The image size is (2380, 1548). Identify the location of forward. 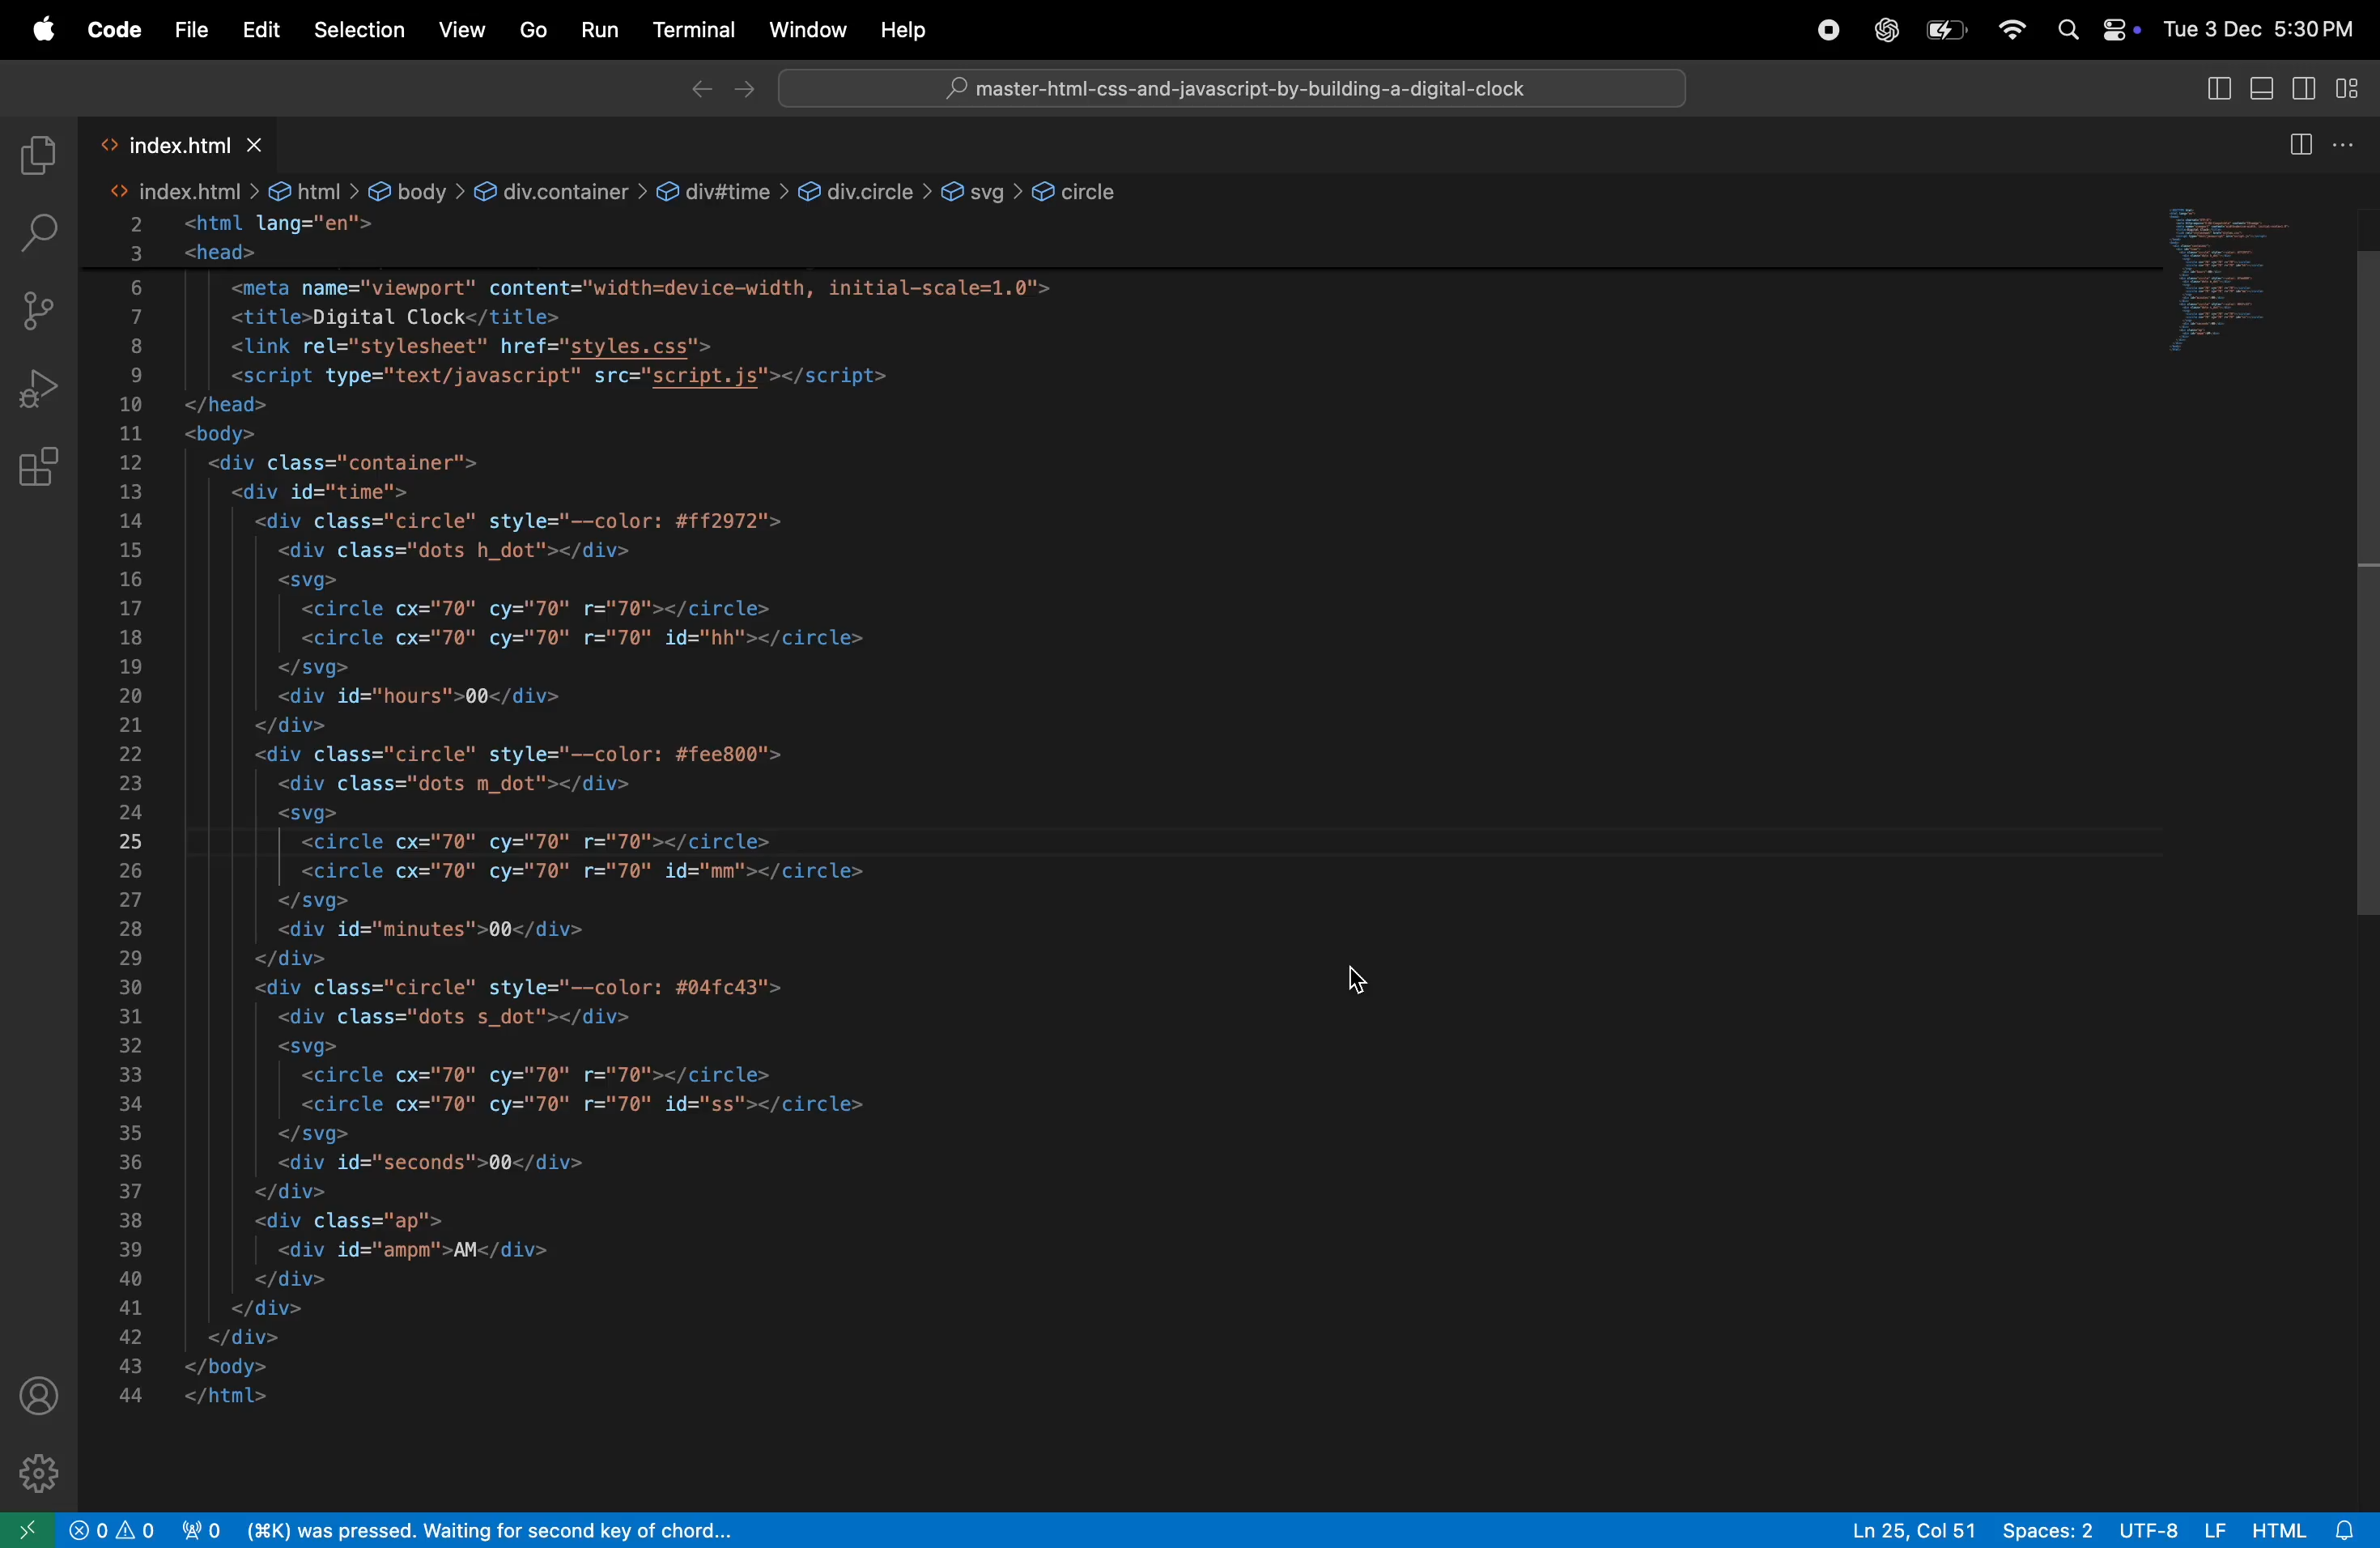
(692, 90).